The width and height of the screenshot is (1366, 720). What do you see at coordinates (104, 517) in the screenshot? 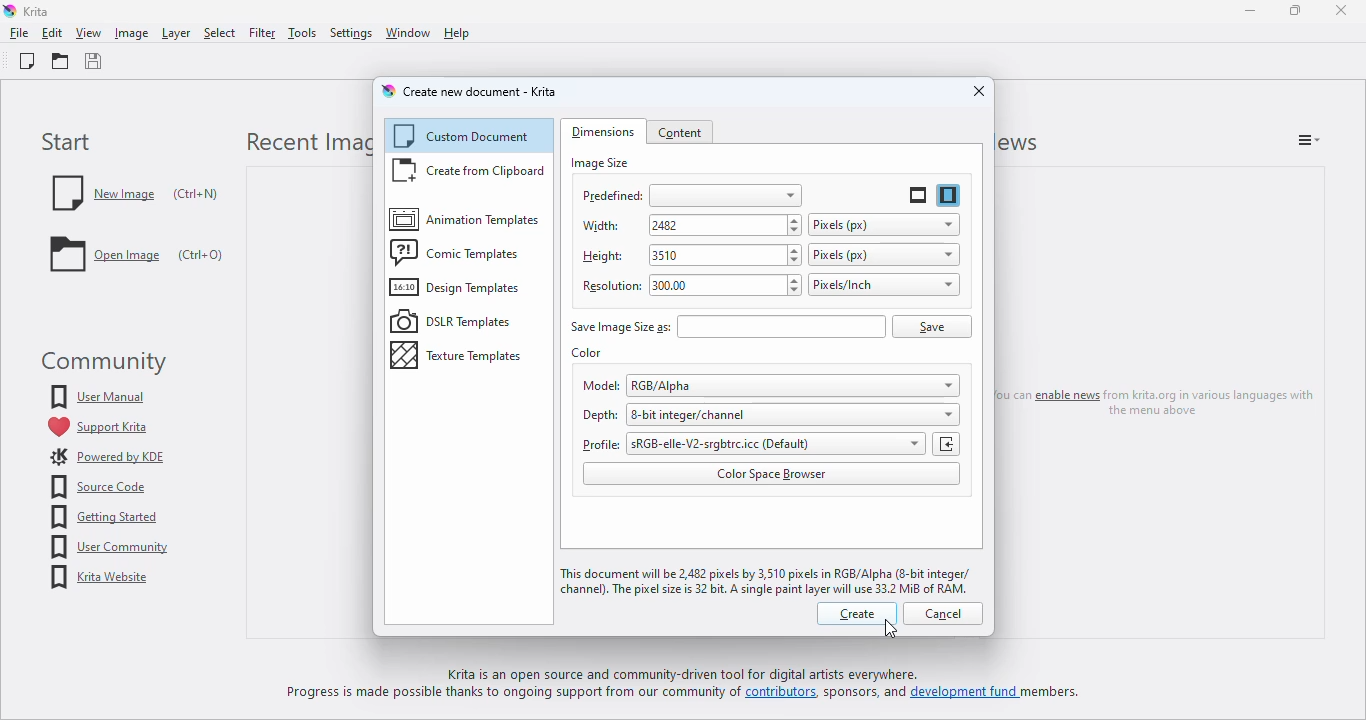
I see `getting started` at bounding box center [104, 517].